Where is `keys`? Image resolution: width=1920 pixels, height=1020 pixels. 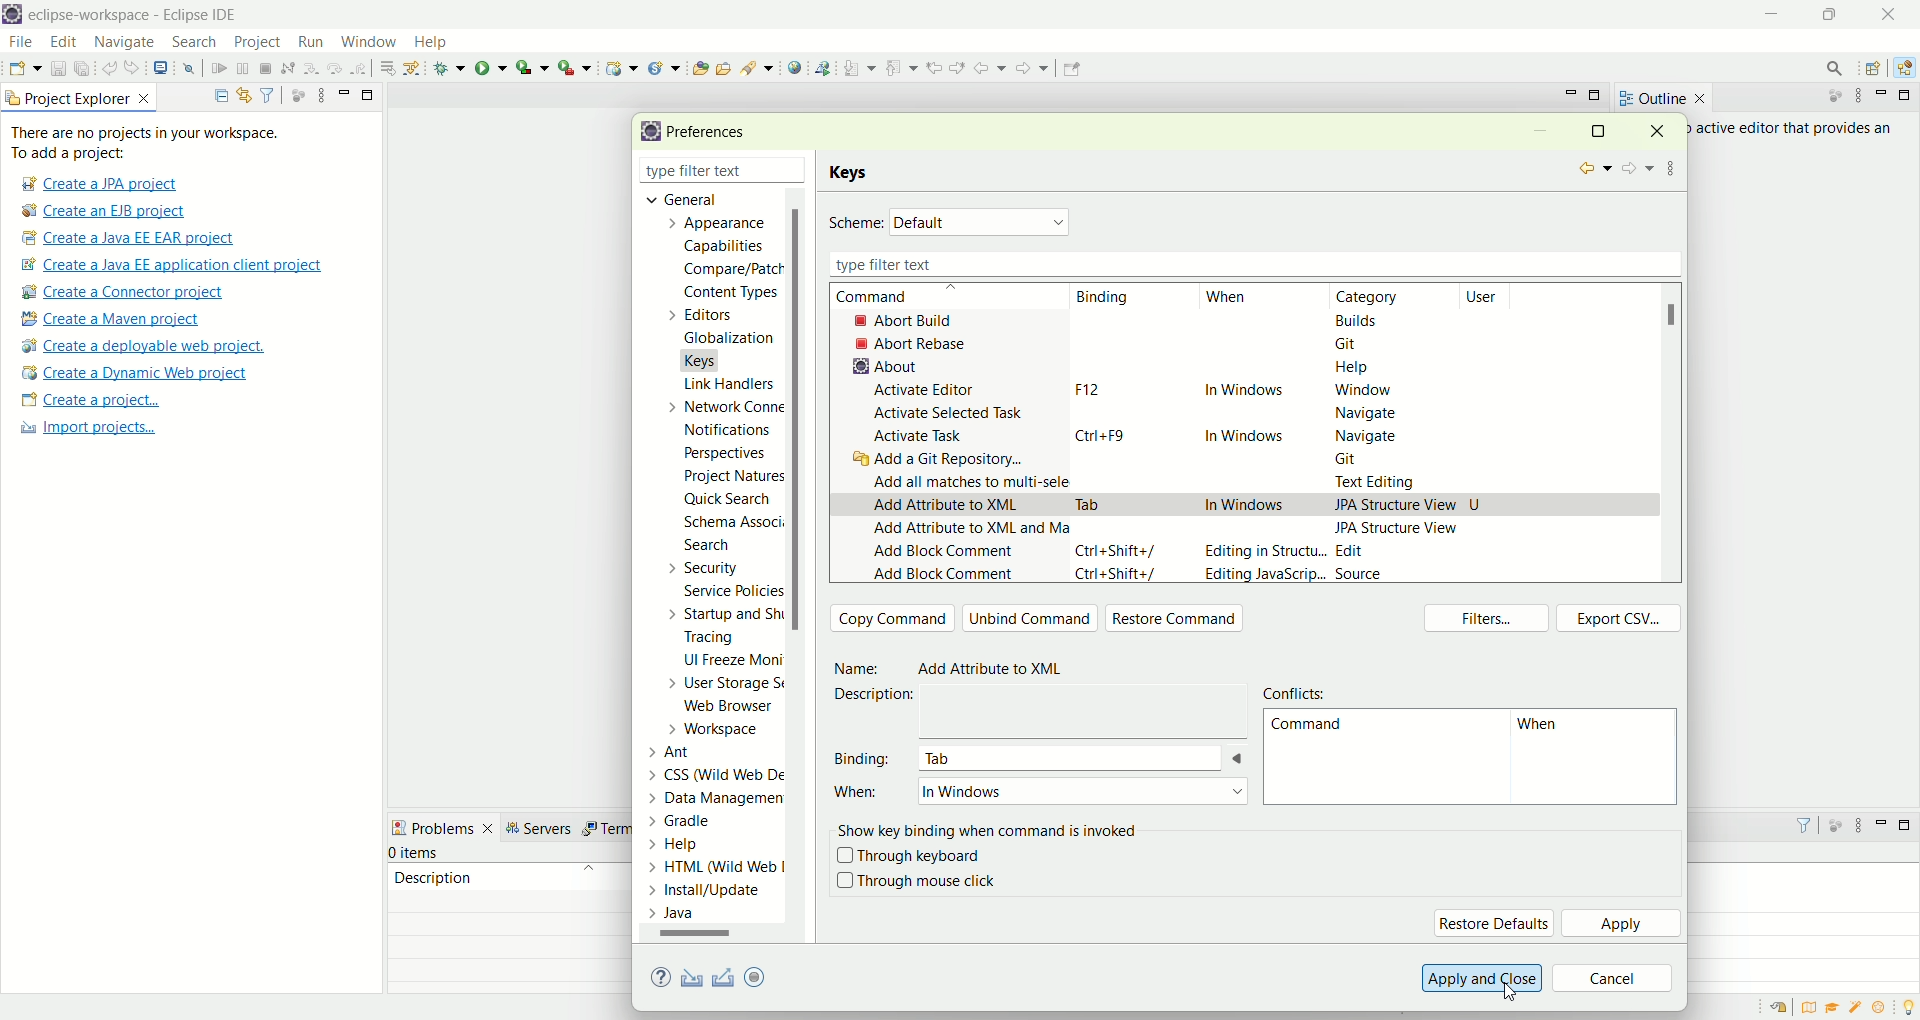
keys is located at coordinates (853, 173).